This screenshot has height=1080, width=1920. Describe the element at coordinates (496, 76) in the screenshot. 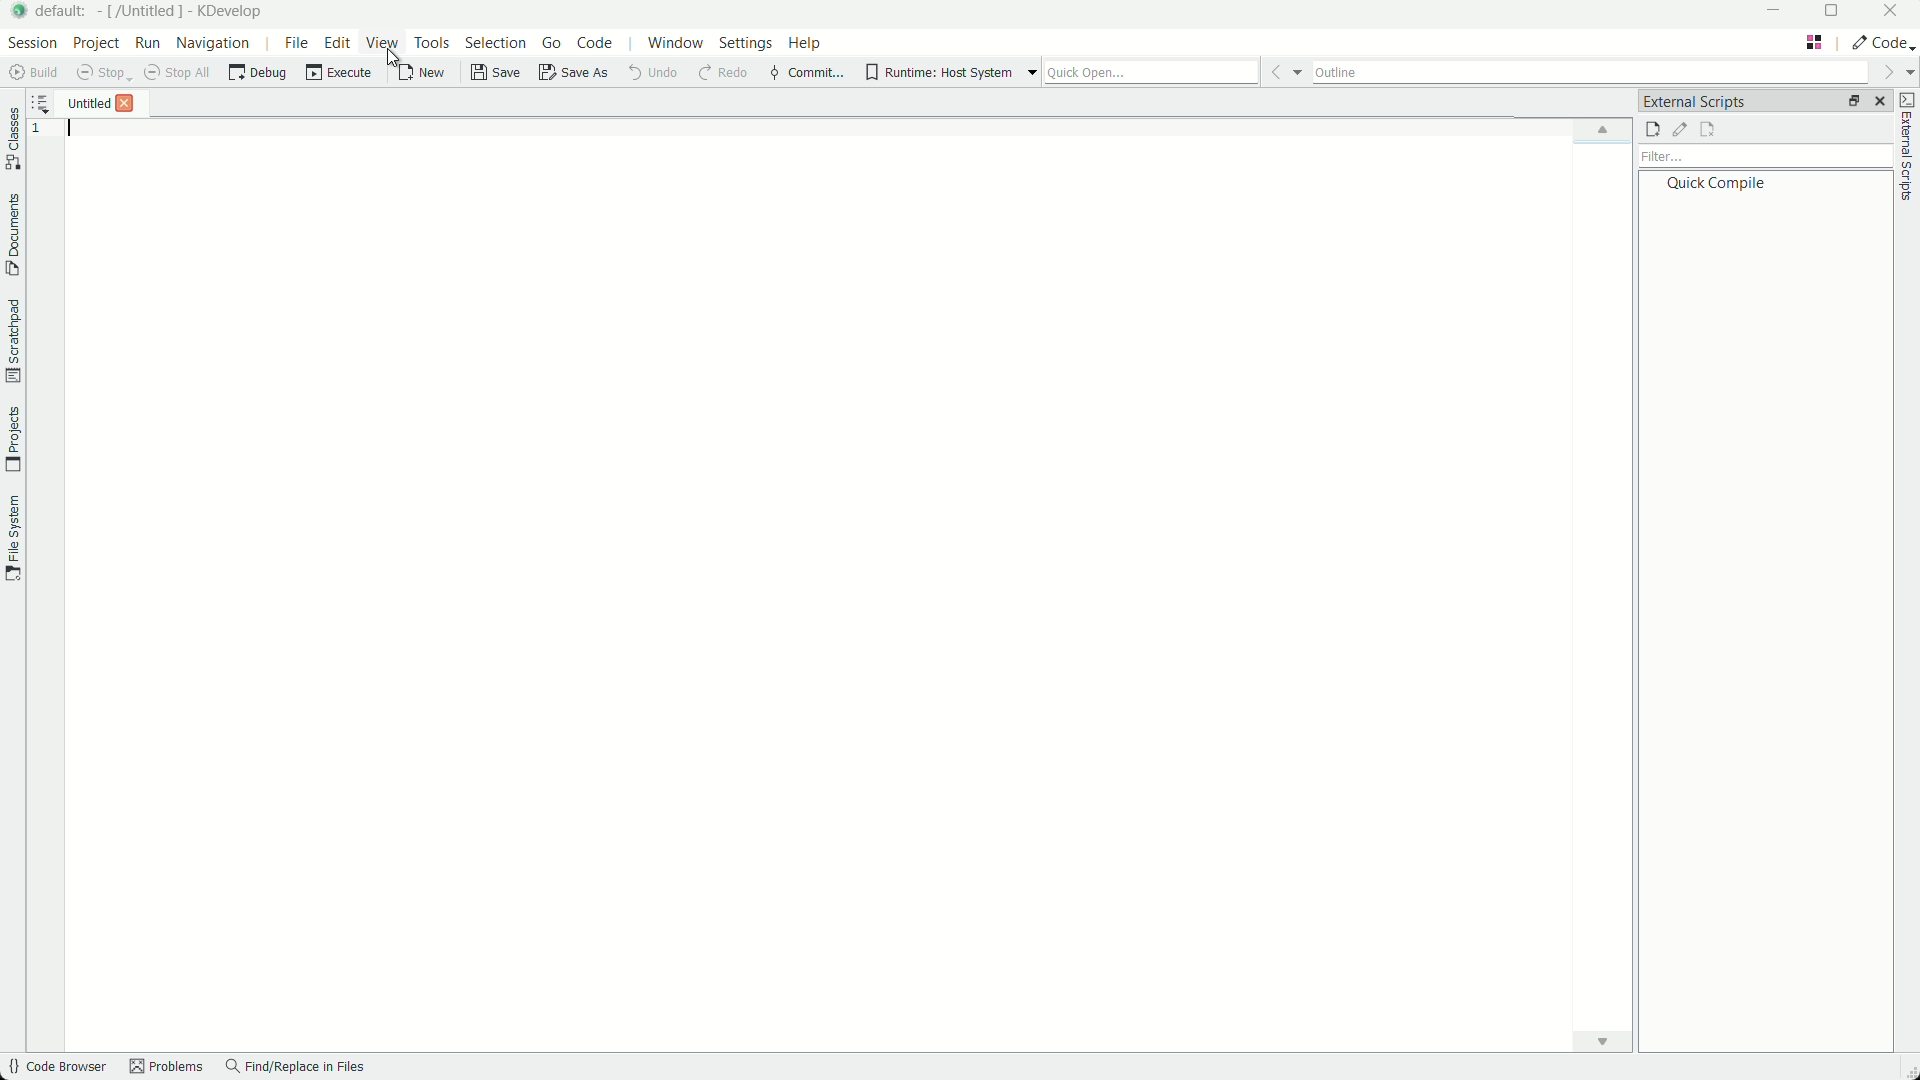

I see `save` at that location.